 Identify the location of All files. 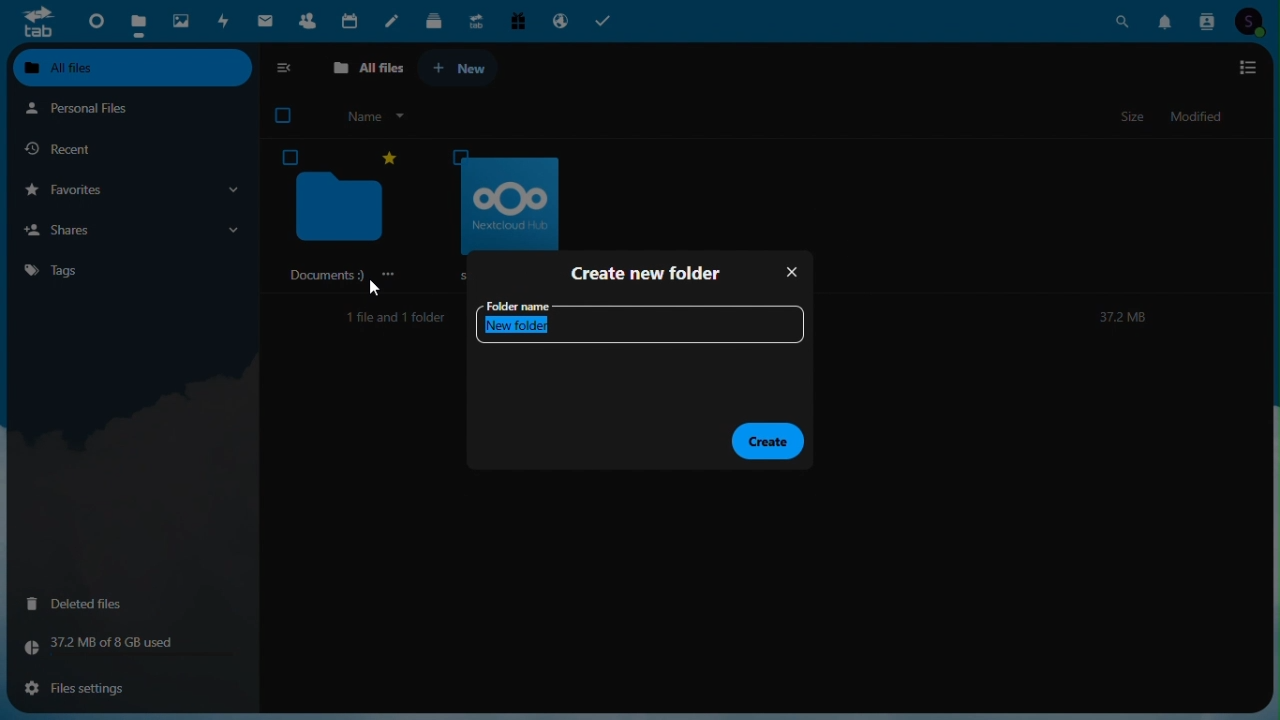
(364, 66).